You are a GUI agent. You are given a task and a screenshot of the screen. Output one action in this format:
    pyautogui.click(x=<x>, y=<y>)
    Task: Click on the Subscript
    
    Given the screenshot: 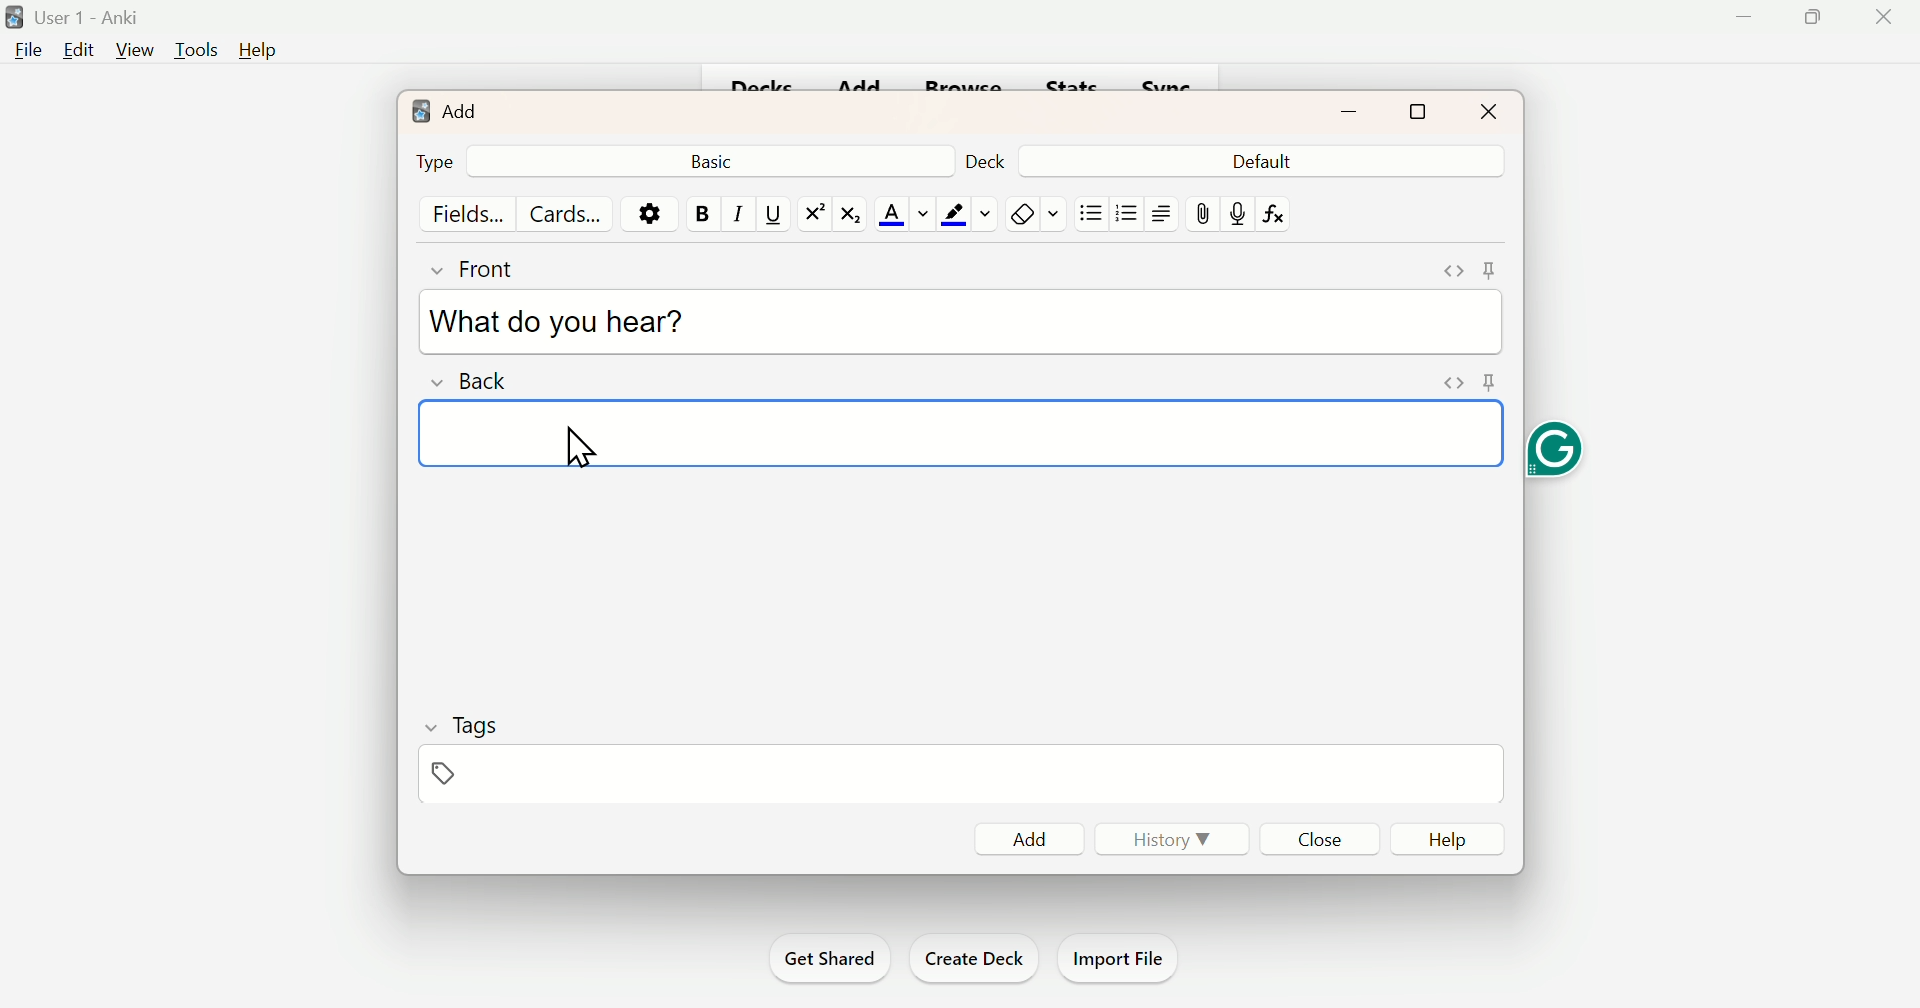 What is the action you would take?
    pyautogui.click(x=850, y=214)
    